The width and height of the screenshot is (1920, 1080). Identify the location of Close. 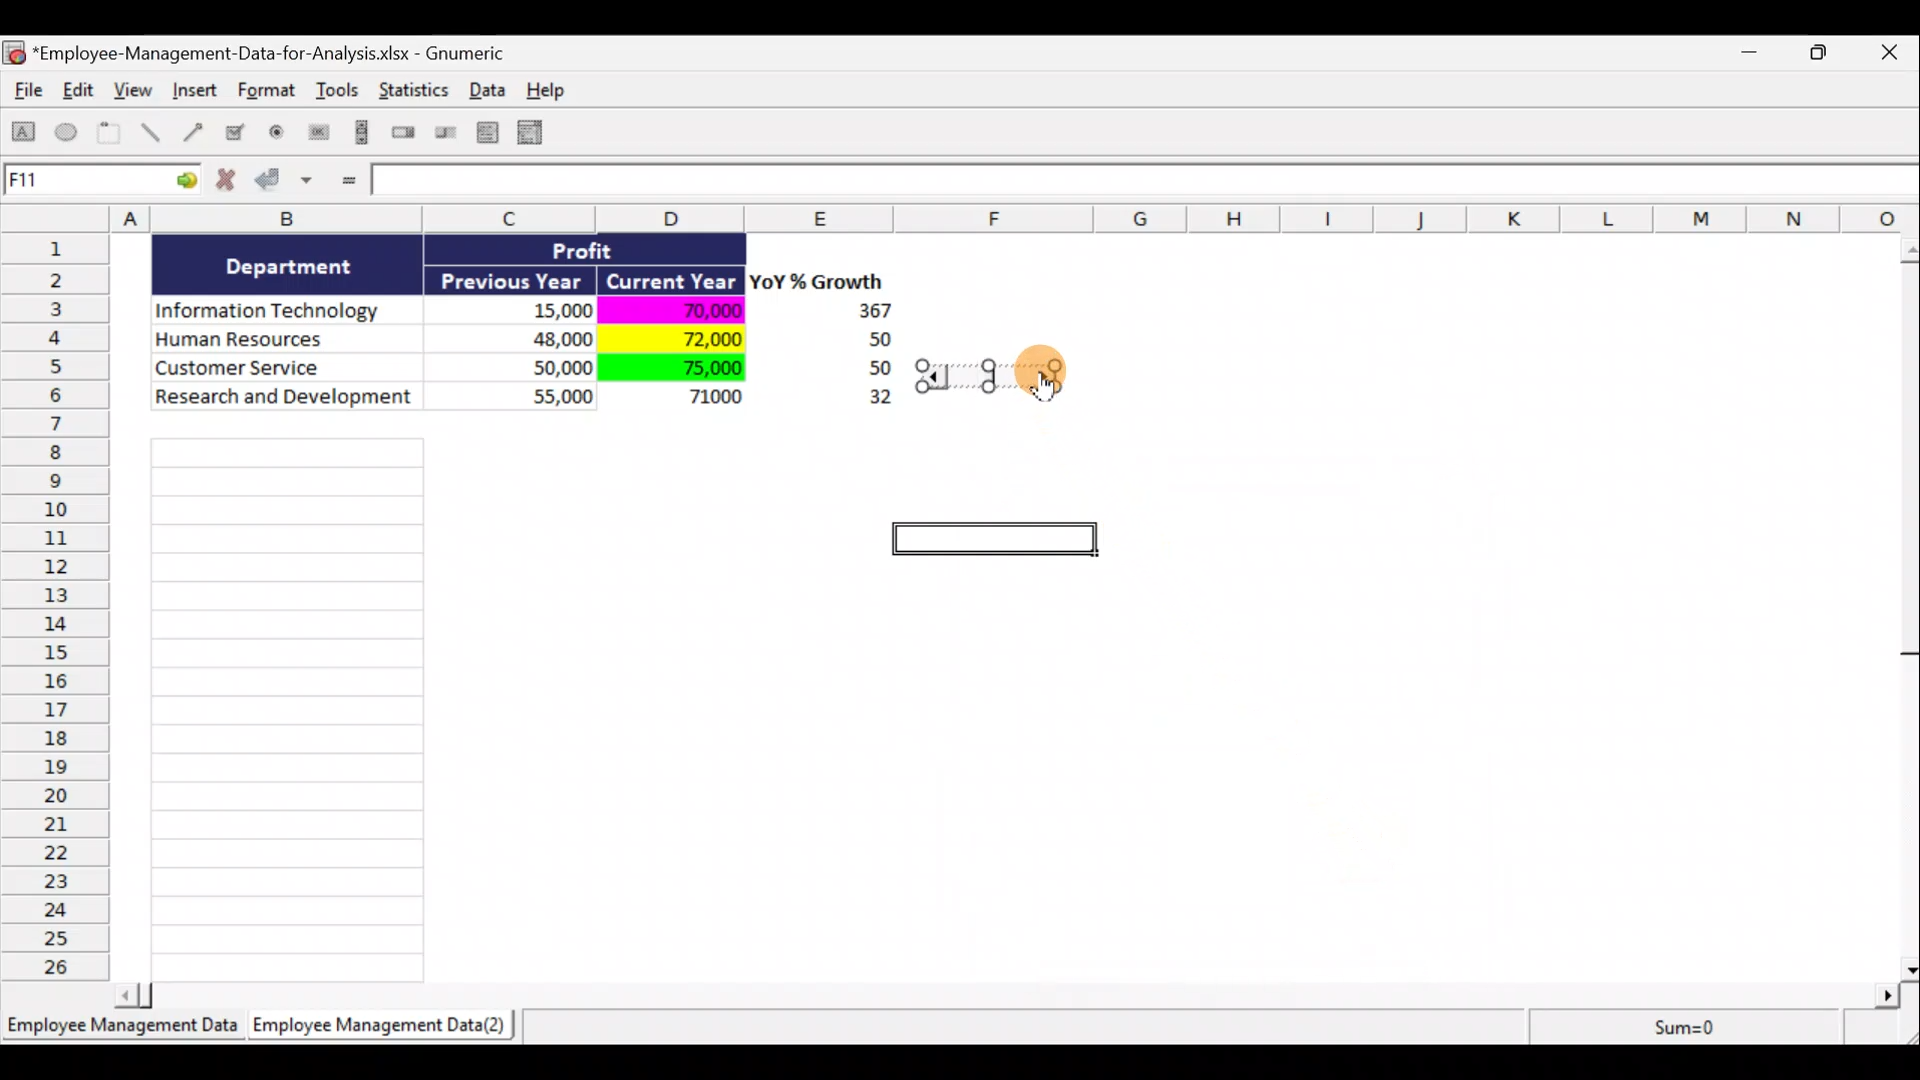
(1894, 54).